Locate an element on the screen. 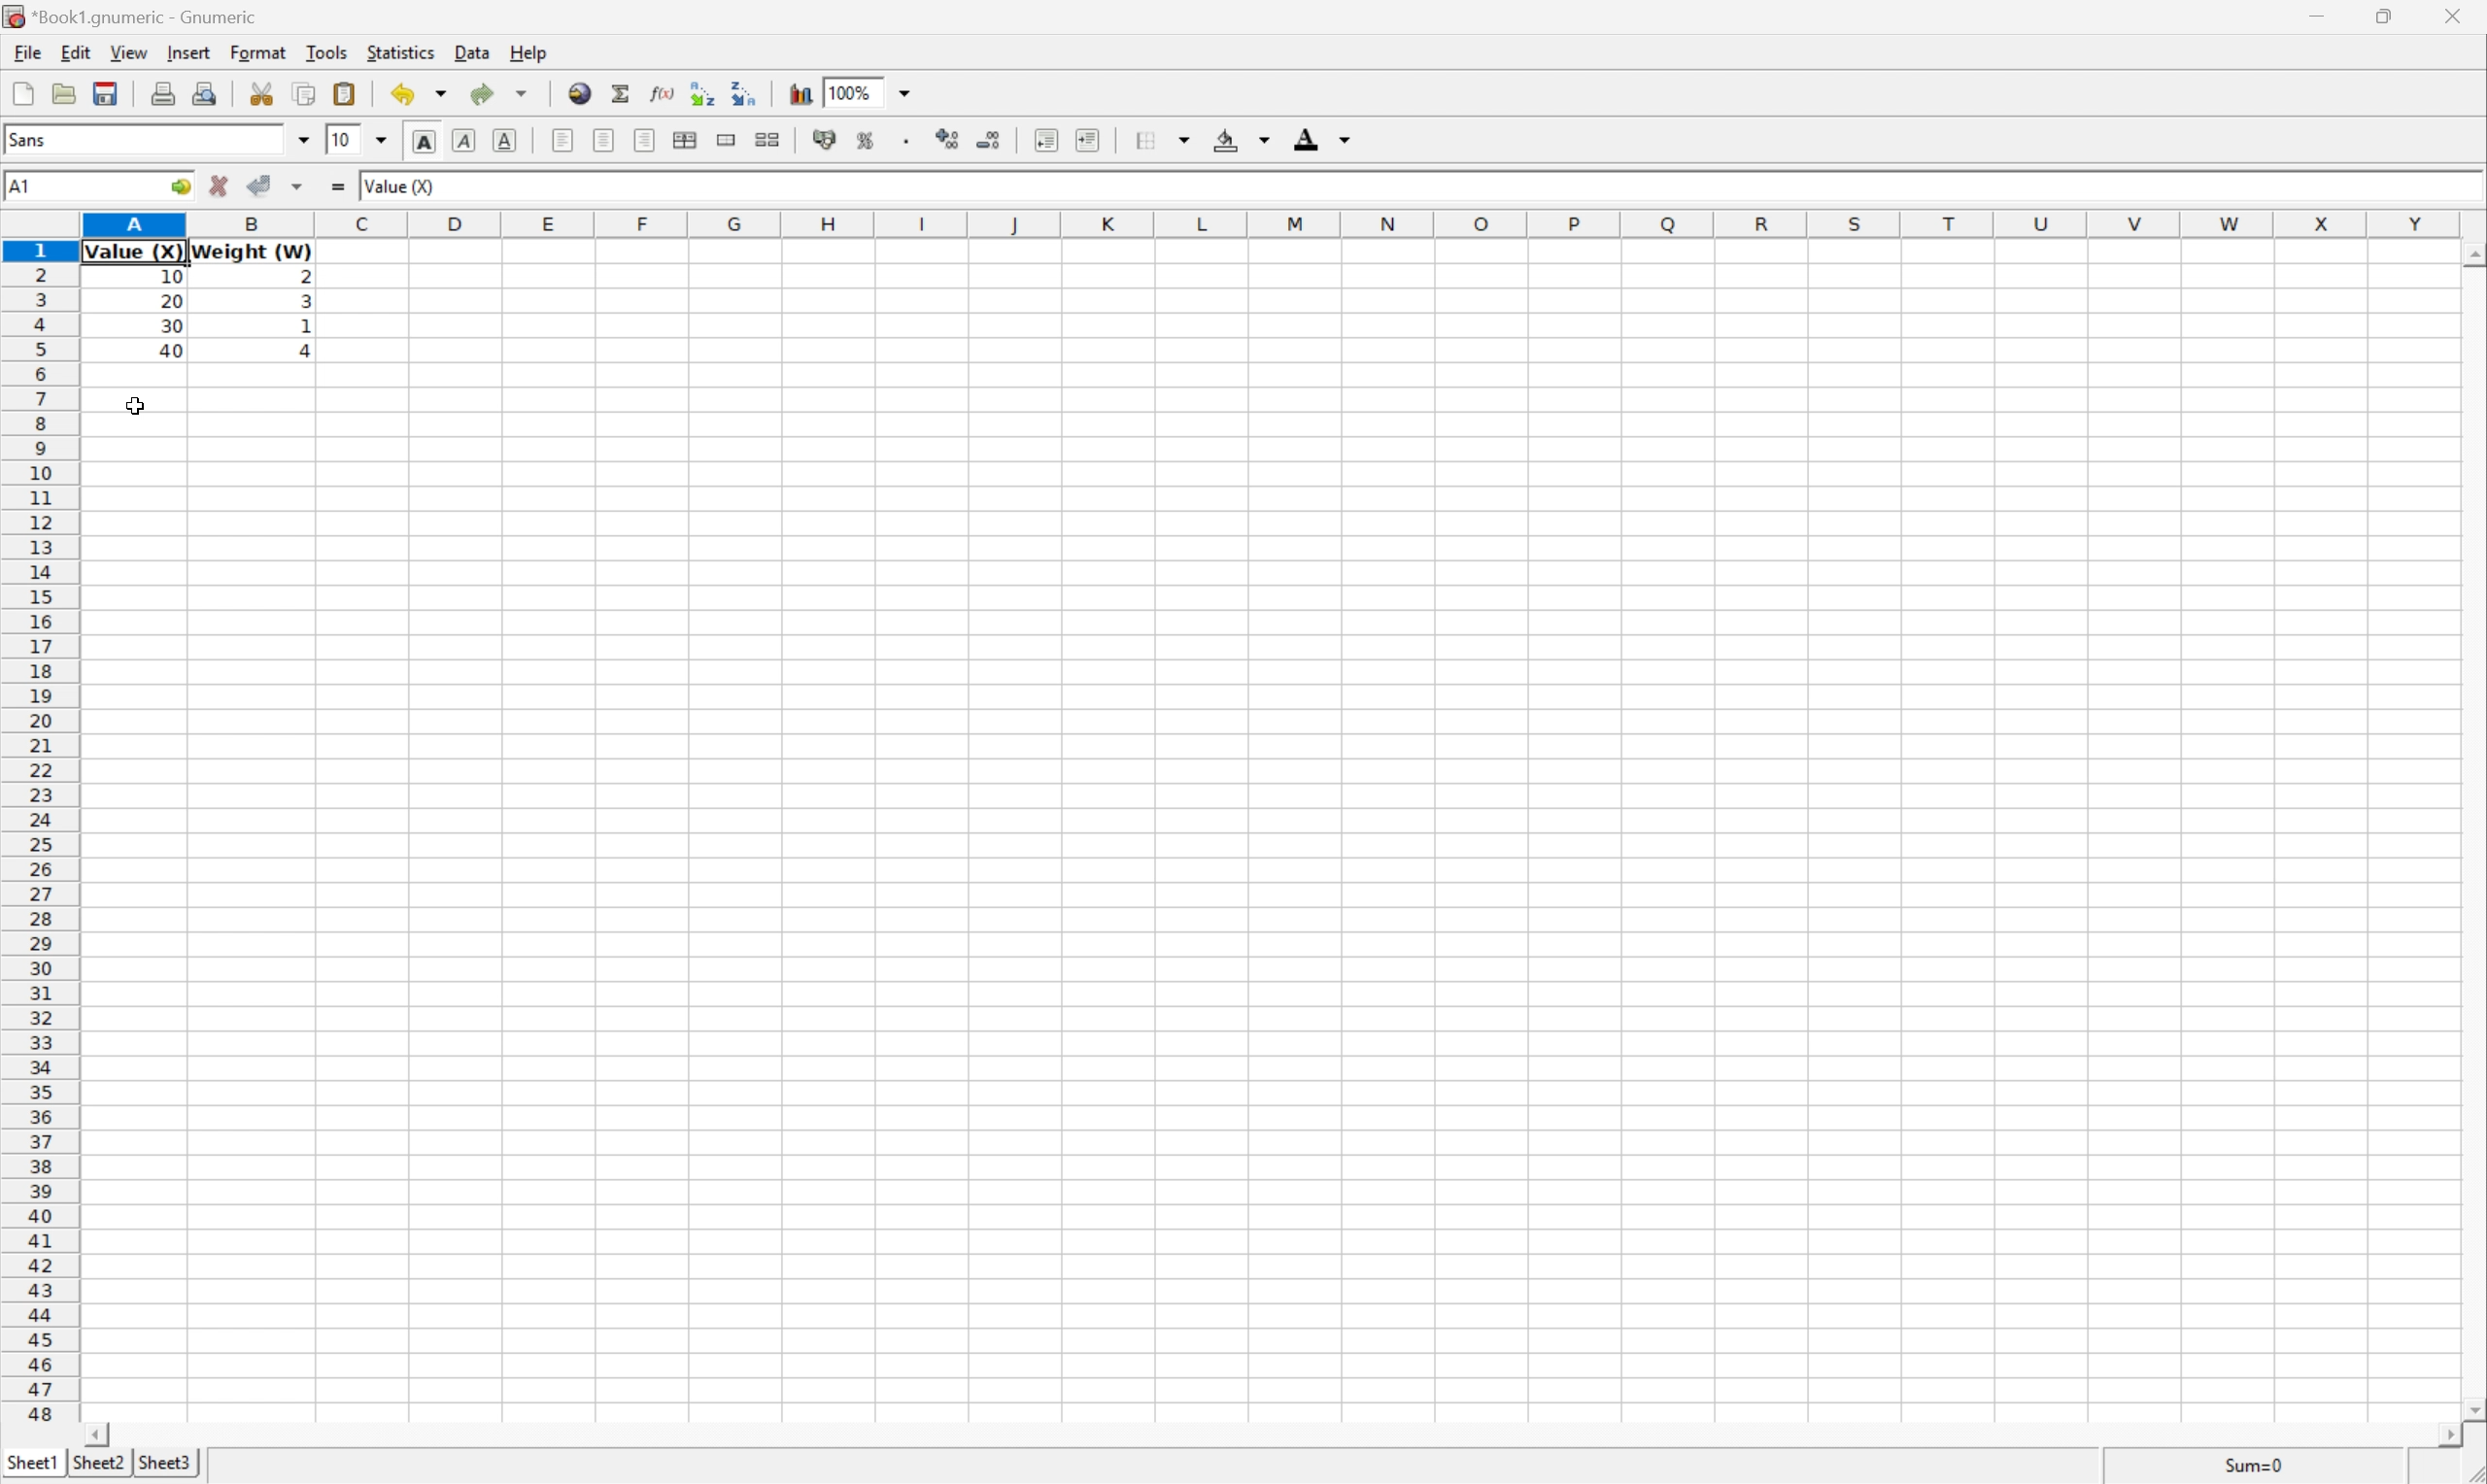 The image size is (2487, 1484). Minimize is located at coordinates (2316, 14).